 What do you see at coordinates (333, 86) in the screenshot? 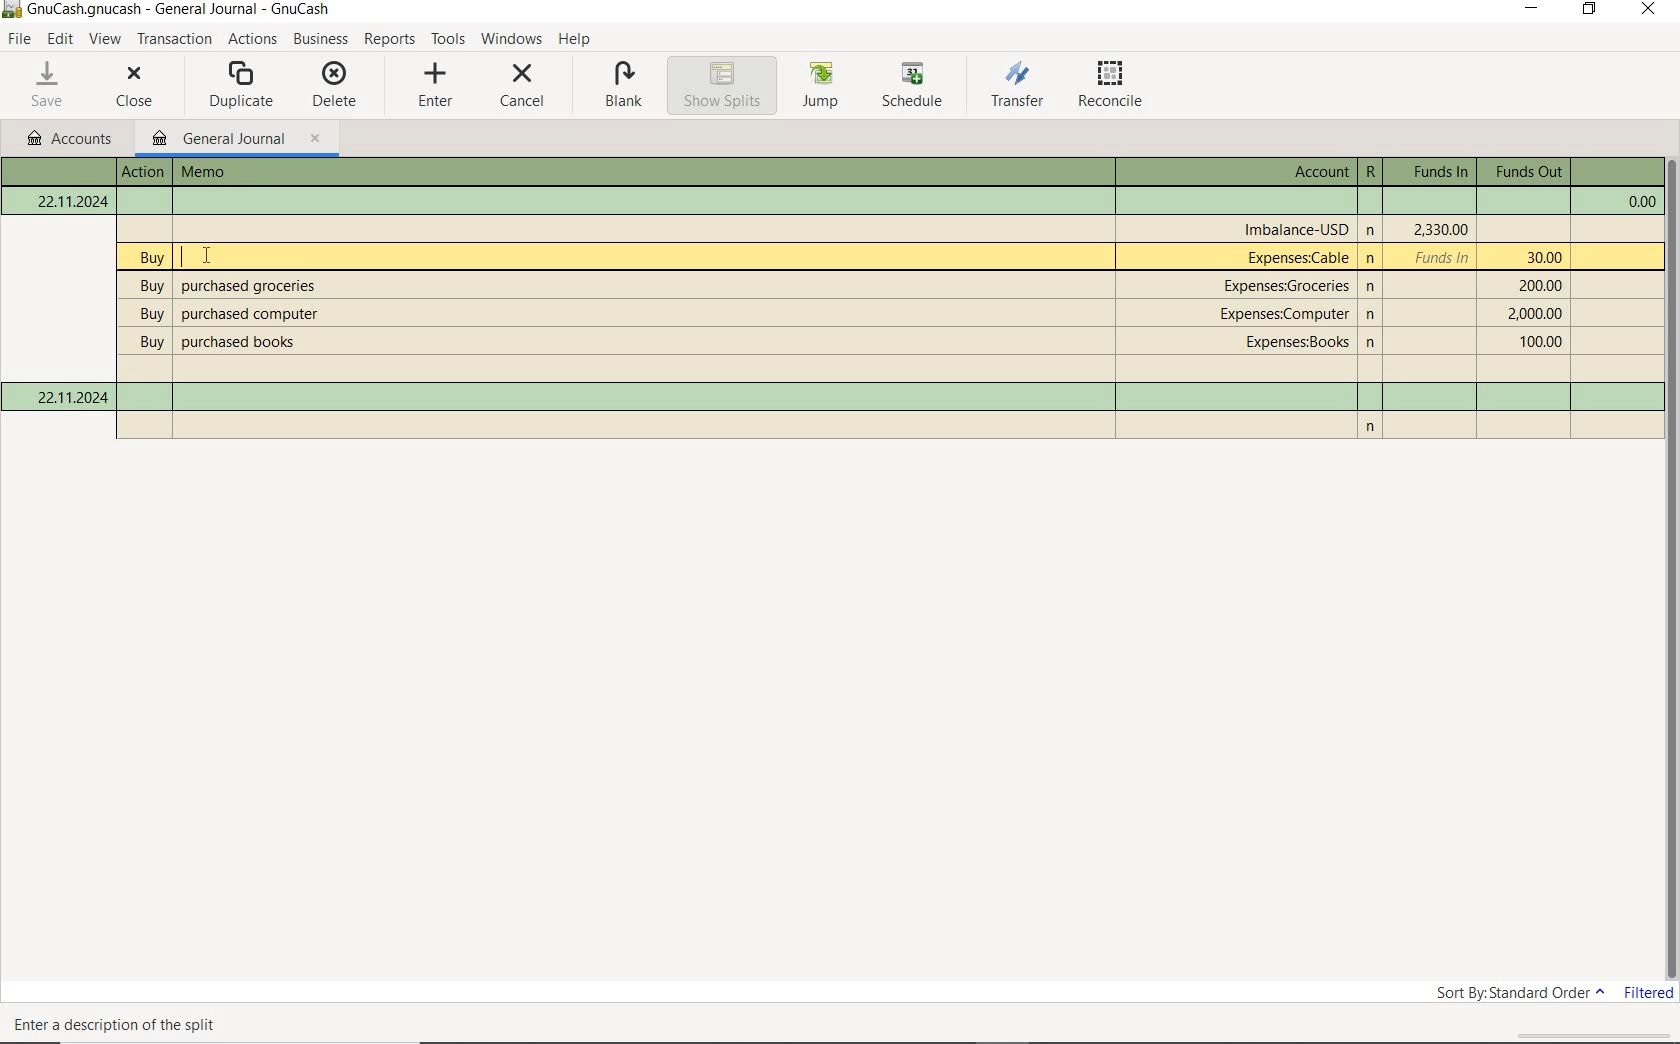
I see `delete` at bounding box center [333, 86].